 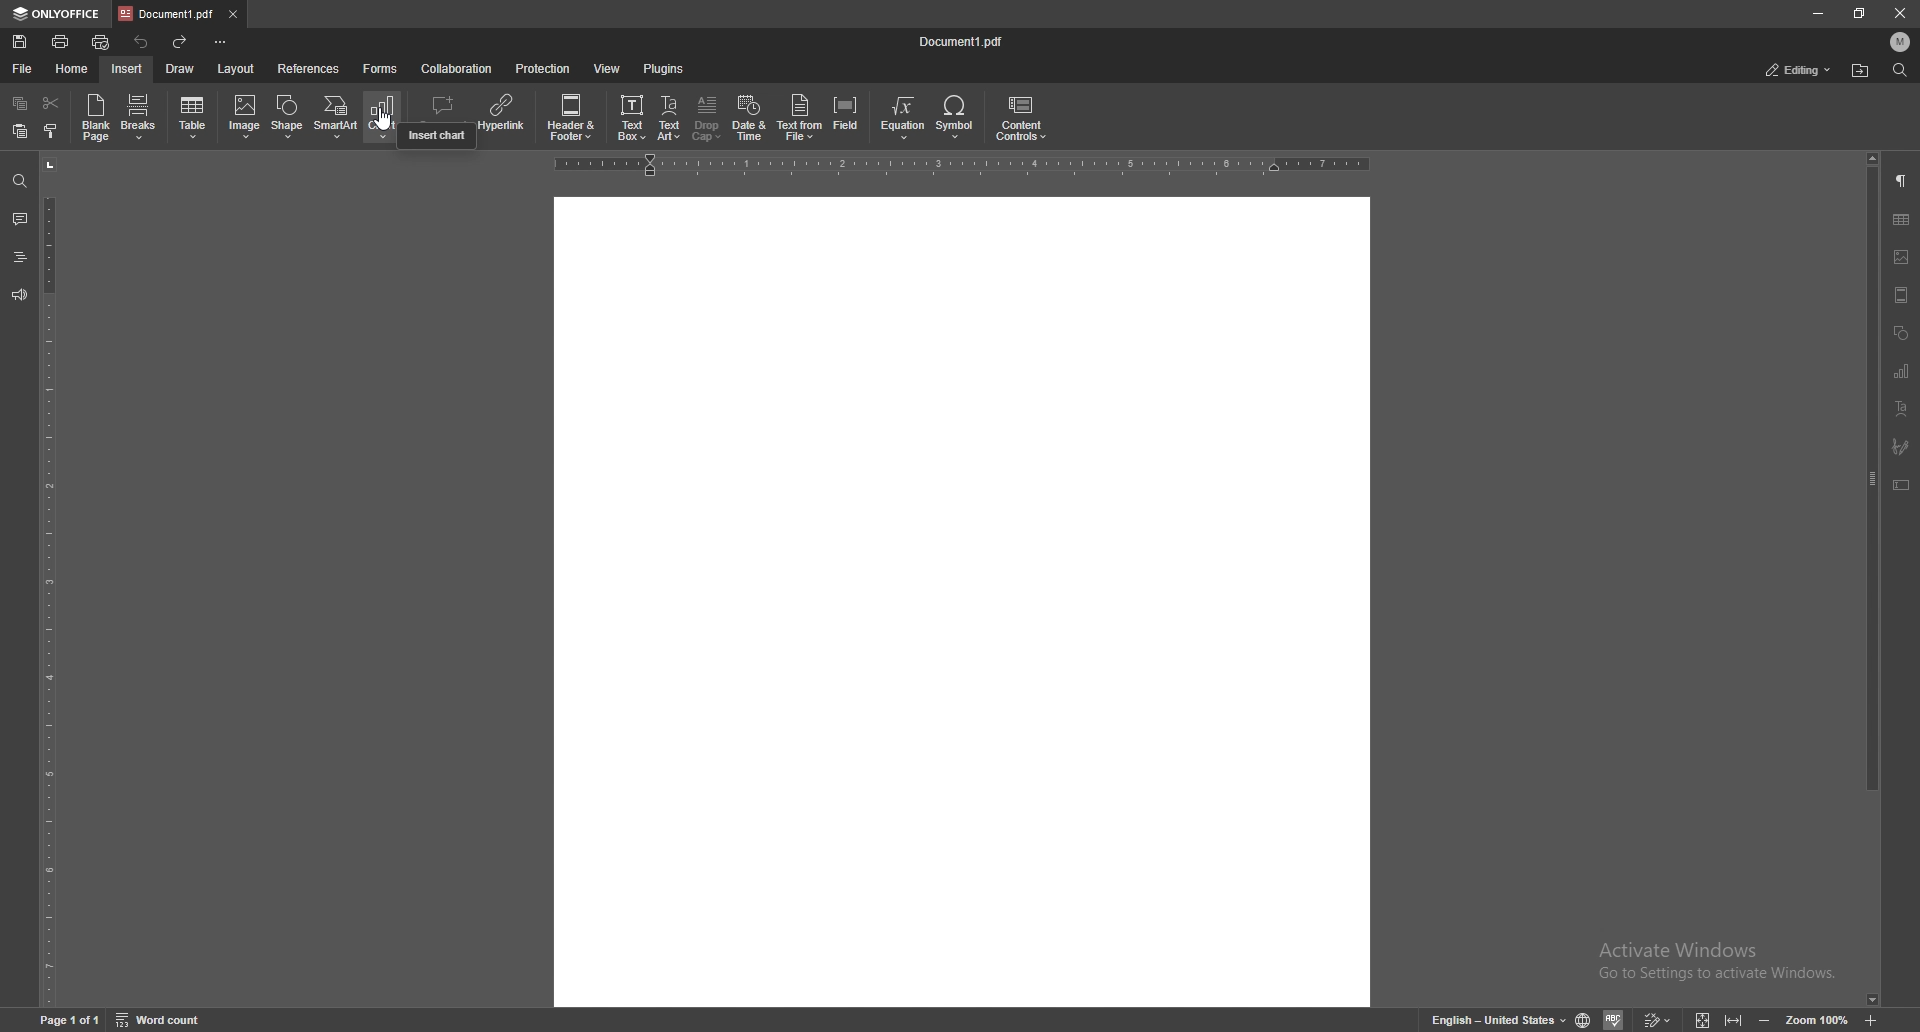 What do you see at coordinates (1903, 220) in the screenshot?
I see `table` at bounding box center [1903, 220].